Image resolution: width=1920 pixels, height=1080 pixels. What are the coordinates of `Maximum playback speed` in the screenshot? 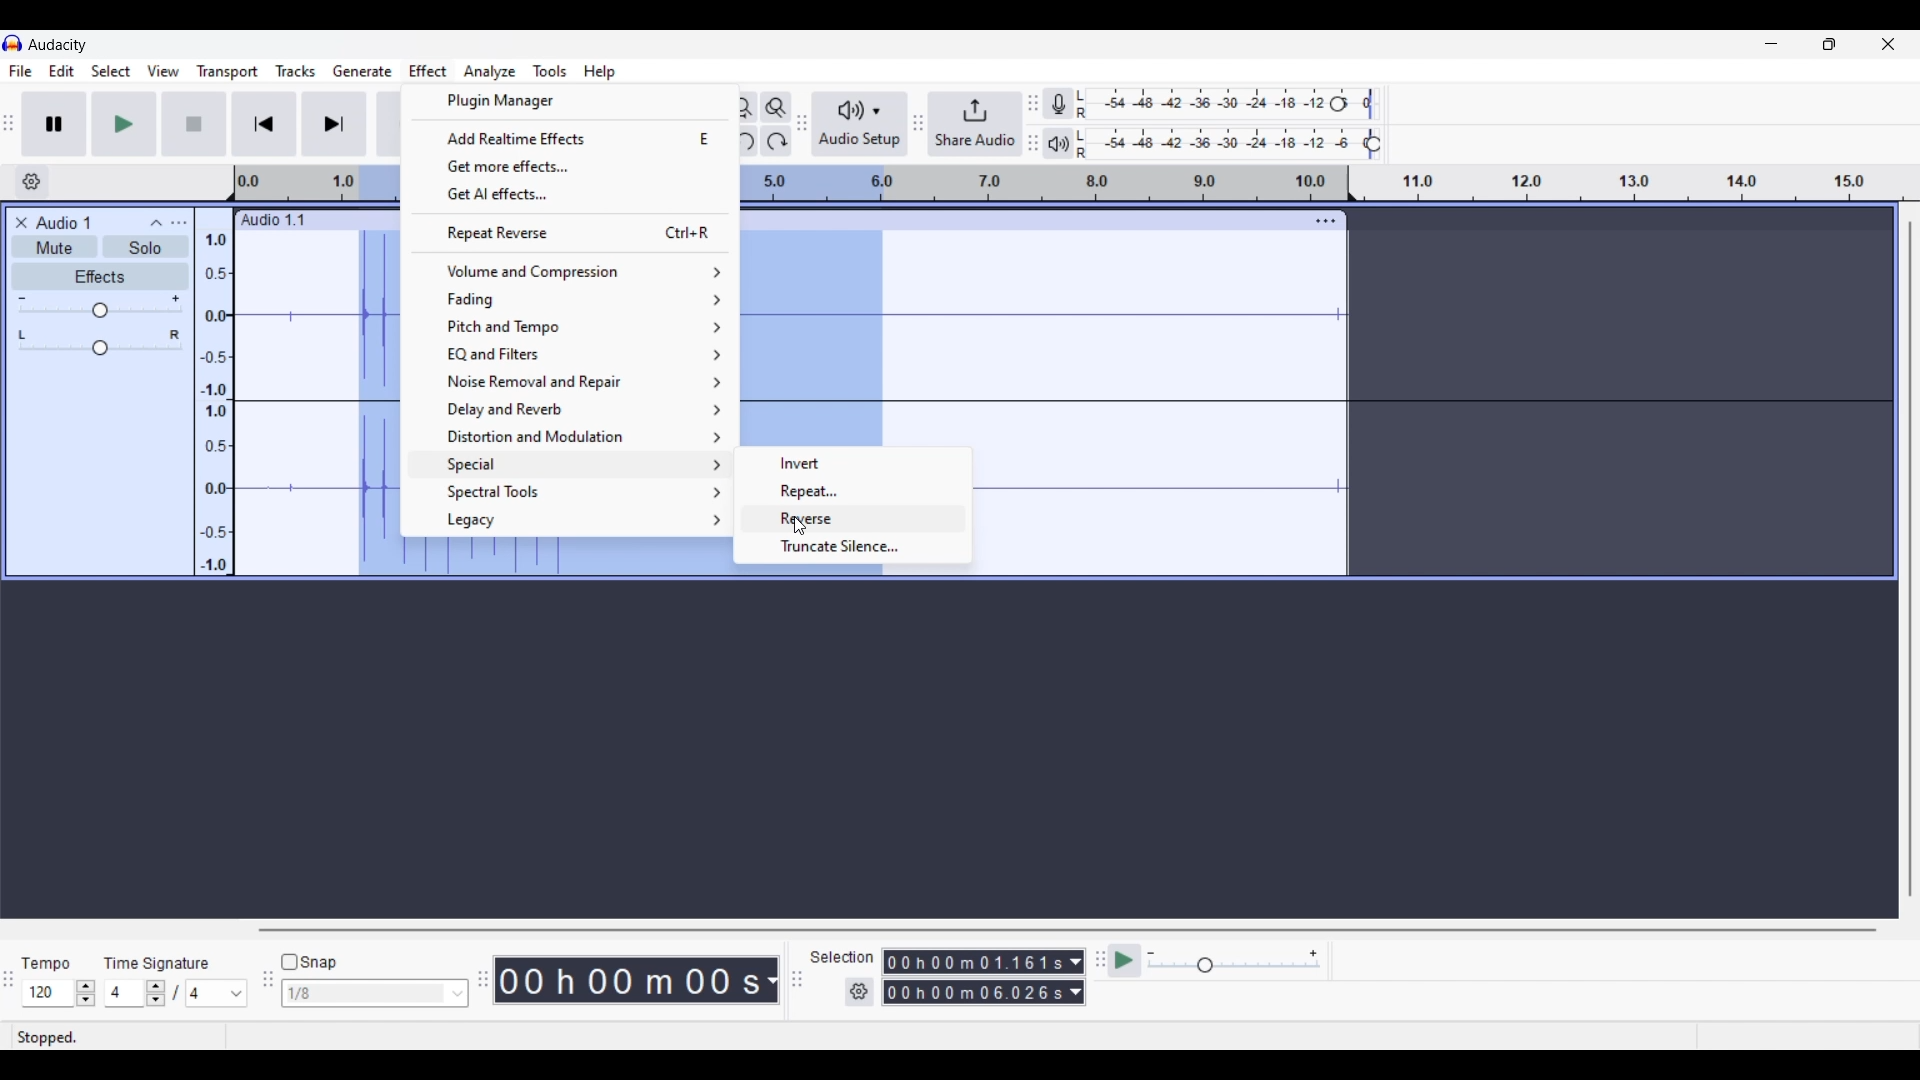 It's located at (1313, 954).